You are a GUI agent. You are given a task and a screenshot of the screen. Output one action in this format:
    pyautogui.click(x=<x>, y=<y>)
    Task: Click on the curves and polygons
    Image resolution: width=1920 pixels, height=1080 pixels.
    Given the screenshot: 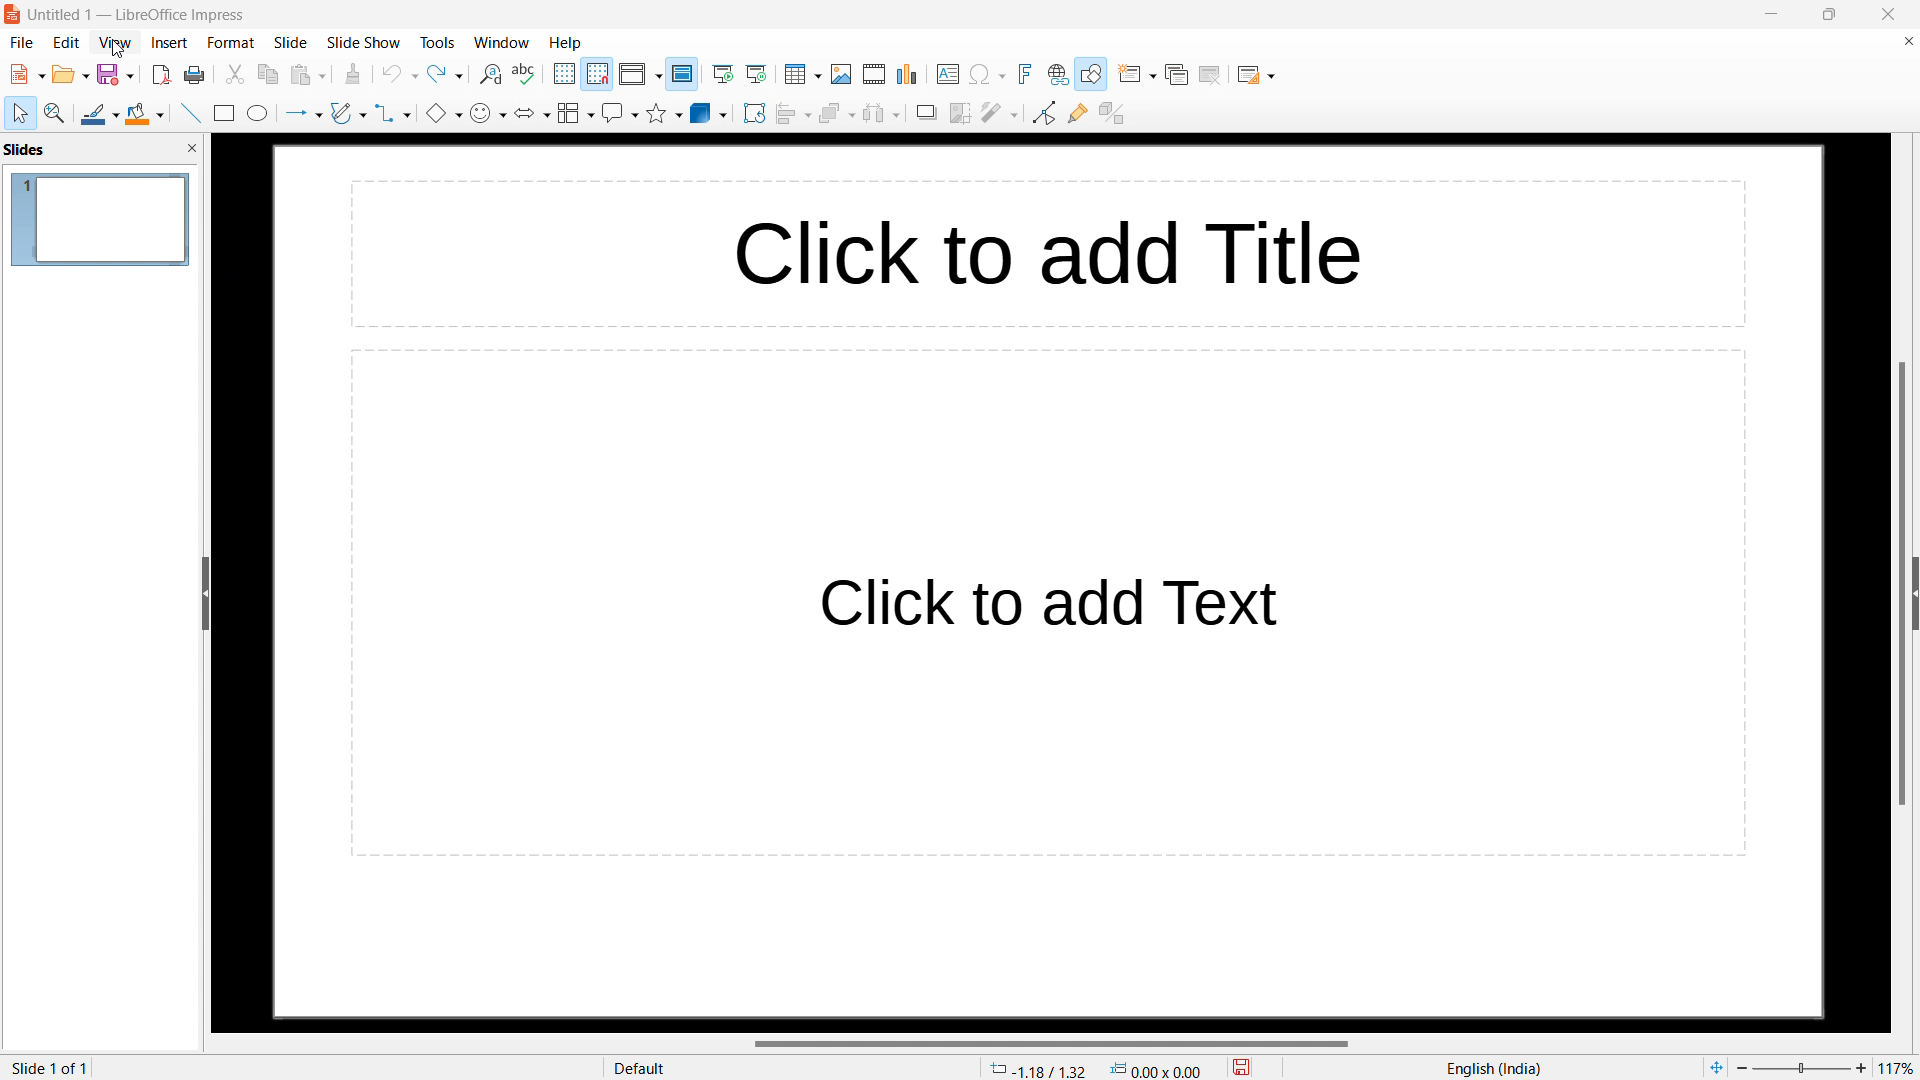 What is the action you would take?
    pyautogui.click(x=349, y=113)
    